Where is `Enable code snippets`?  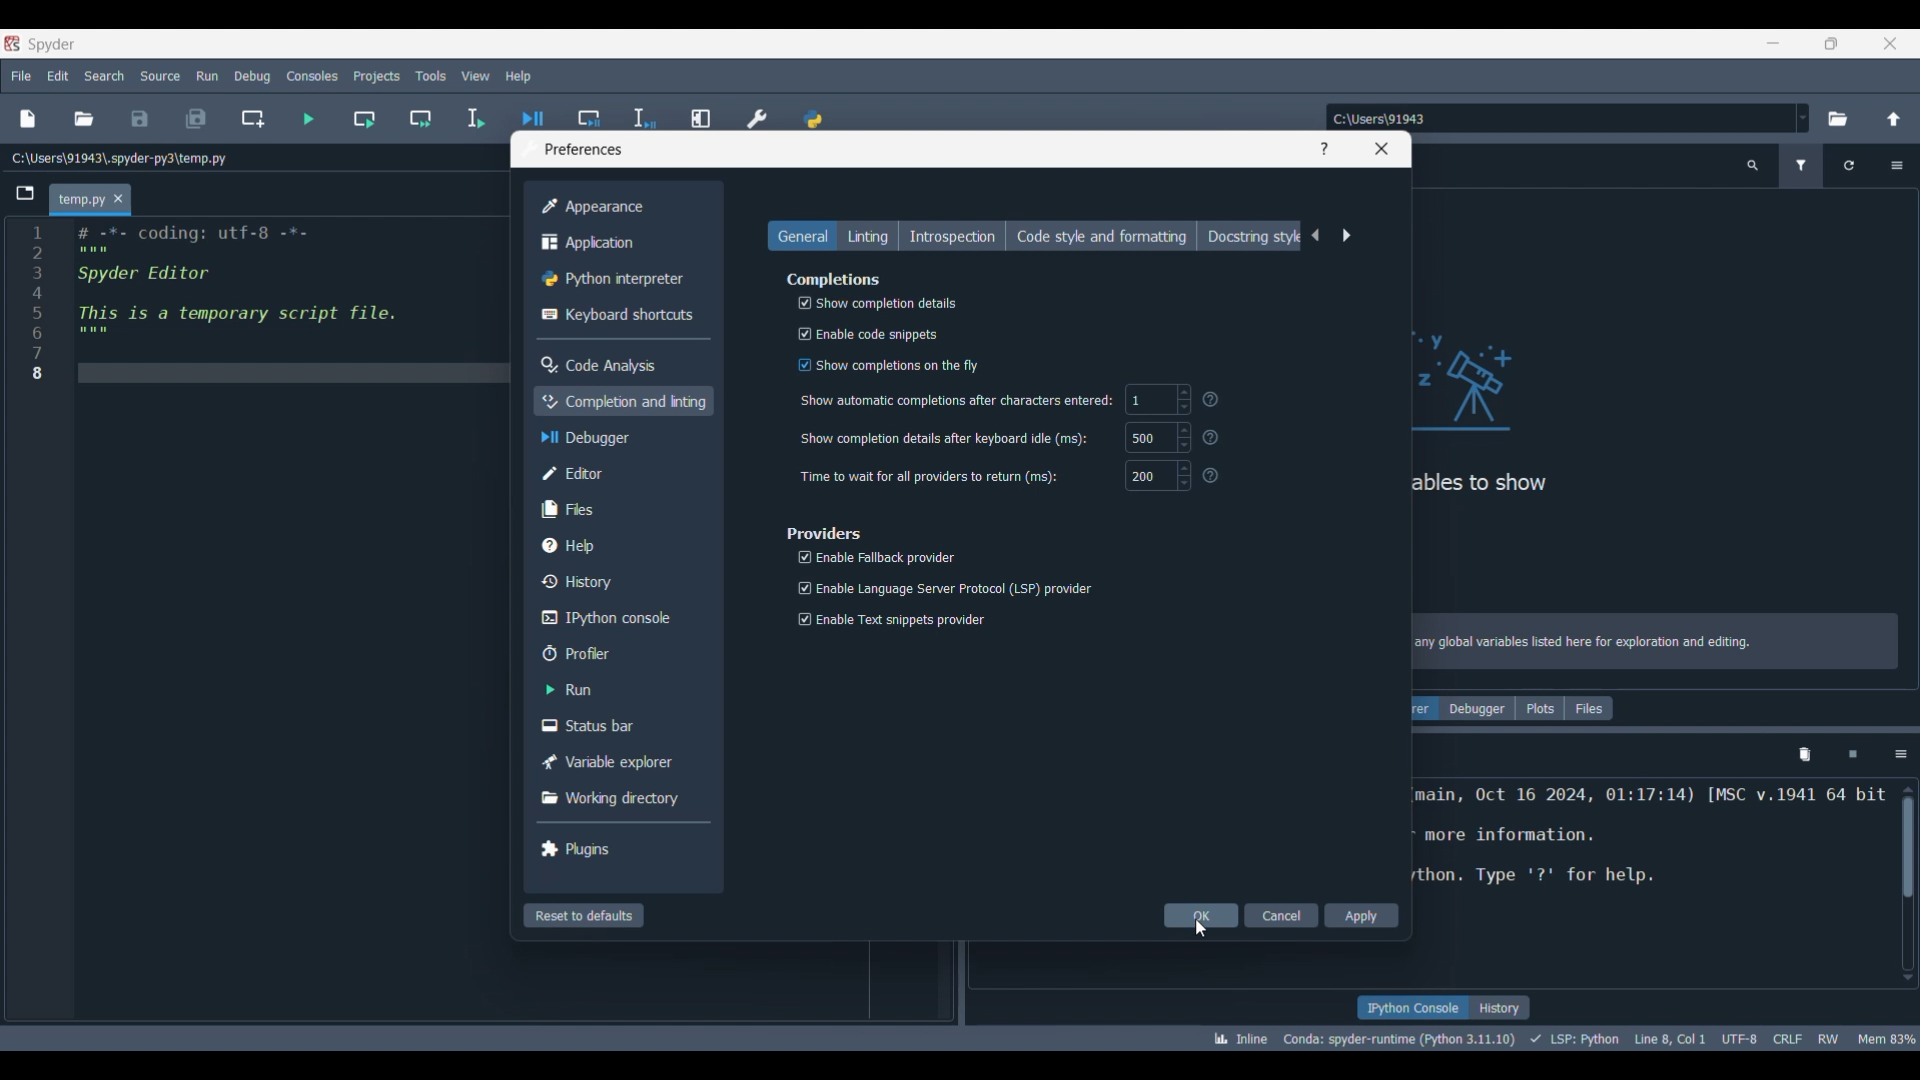 Enable code snippets is located at coordinates (863, 334).